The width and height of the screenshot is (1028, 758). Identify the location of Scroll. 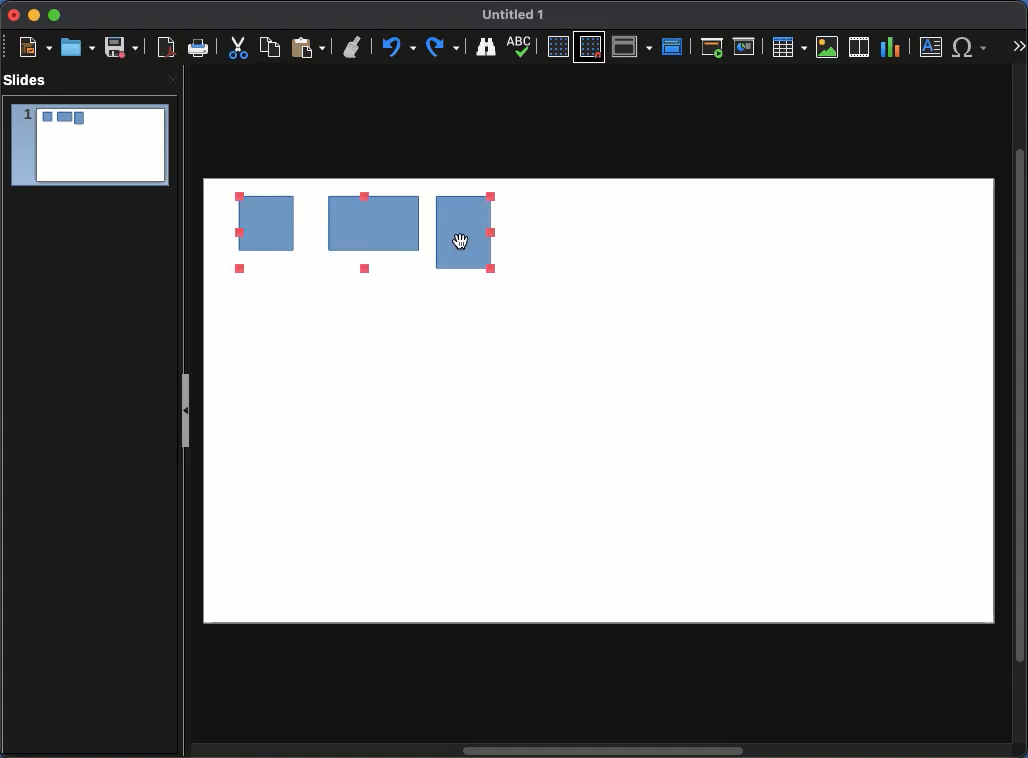
(1022, 404).